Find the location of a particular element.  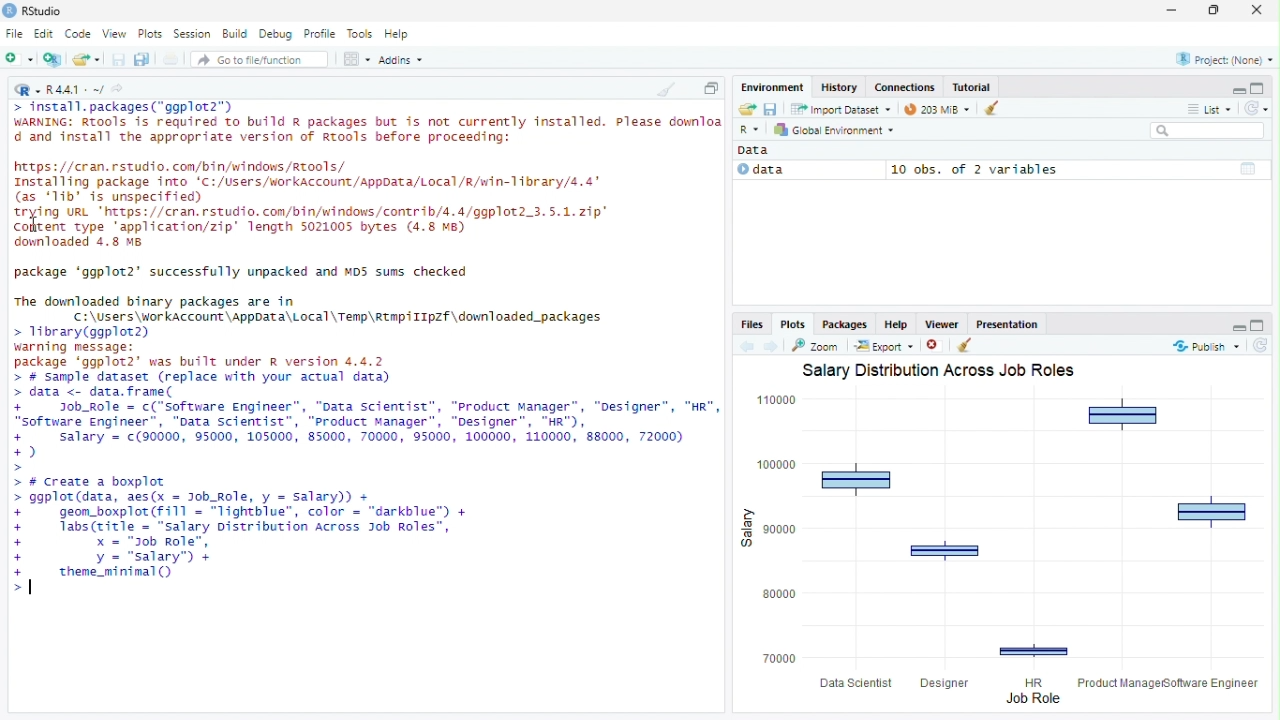

View current working directory is located at coordinates (120, 88).